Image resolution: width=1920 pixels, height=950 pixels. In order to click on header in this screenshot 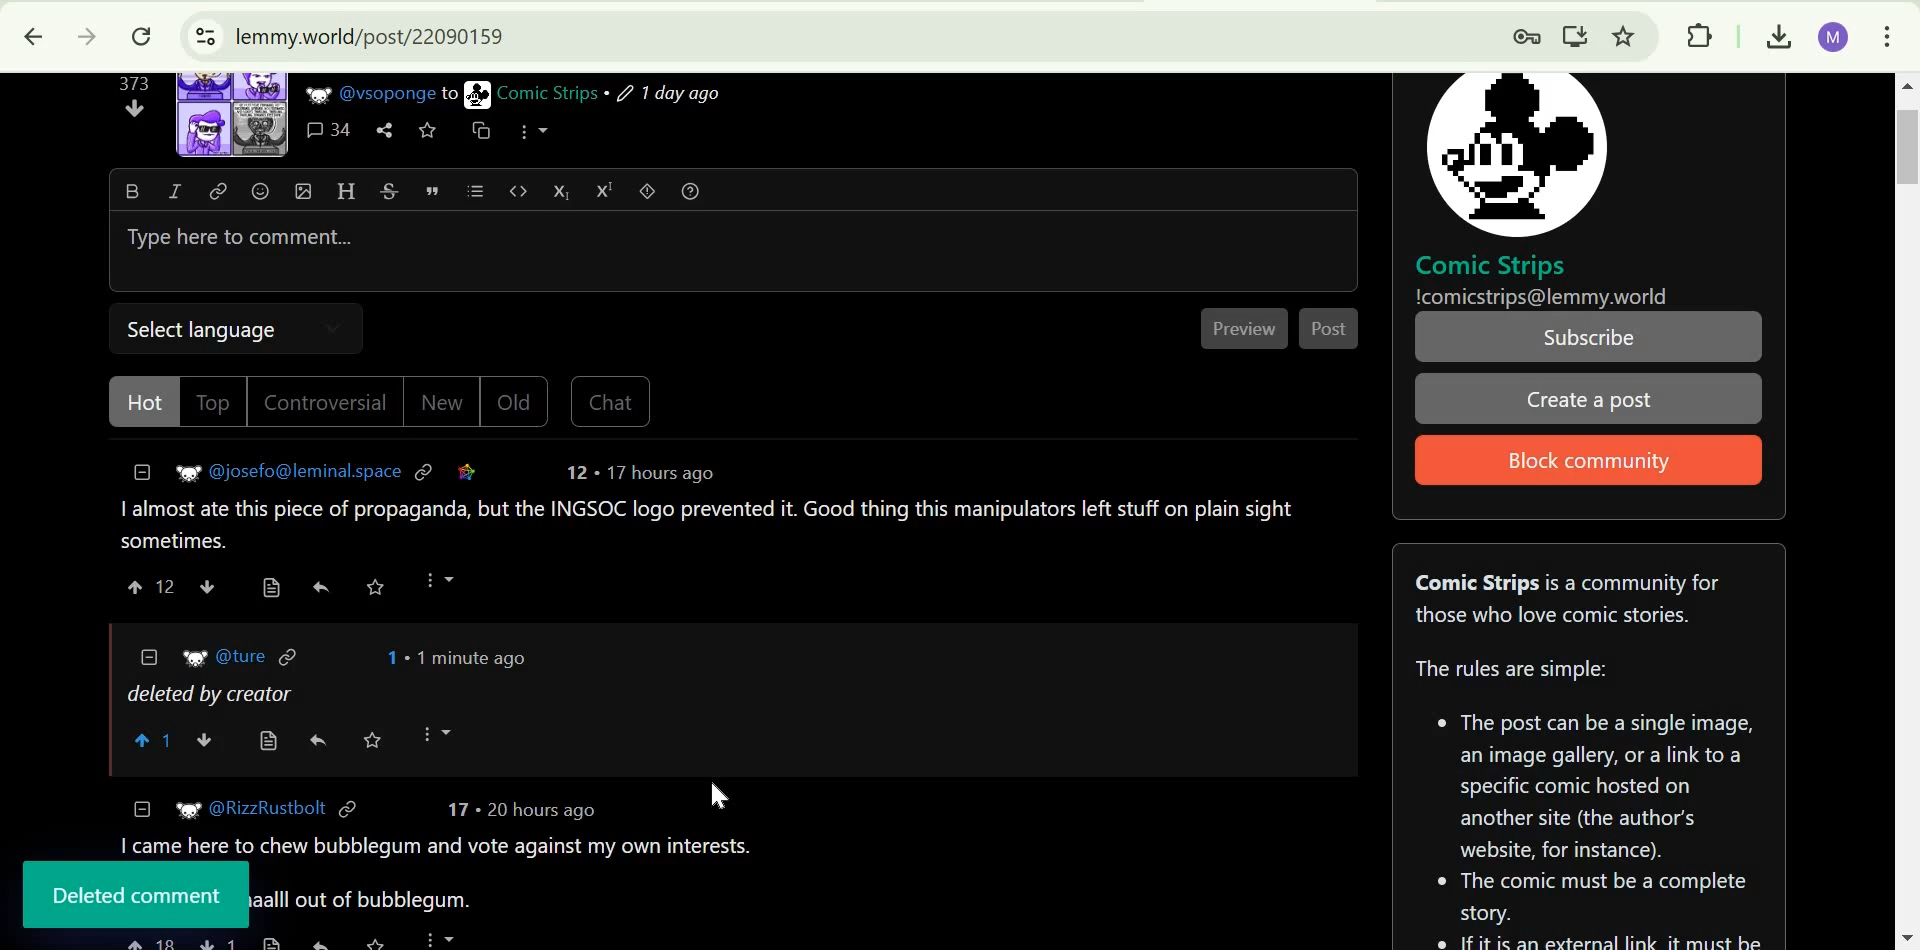, I will do `click(346, 190)`.